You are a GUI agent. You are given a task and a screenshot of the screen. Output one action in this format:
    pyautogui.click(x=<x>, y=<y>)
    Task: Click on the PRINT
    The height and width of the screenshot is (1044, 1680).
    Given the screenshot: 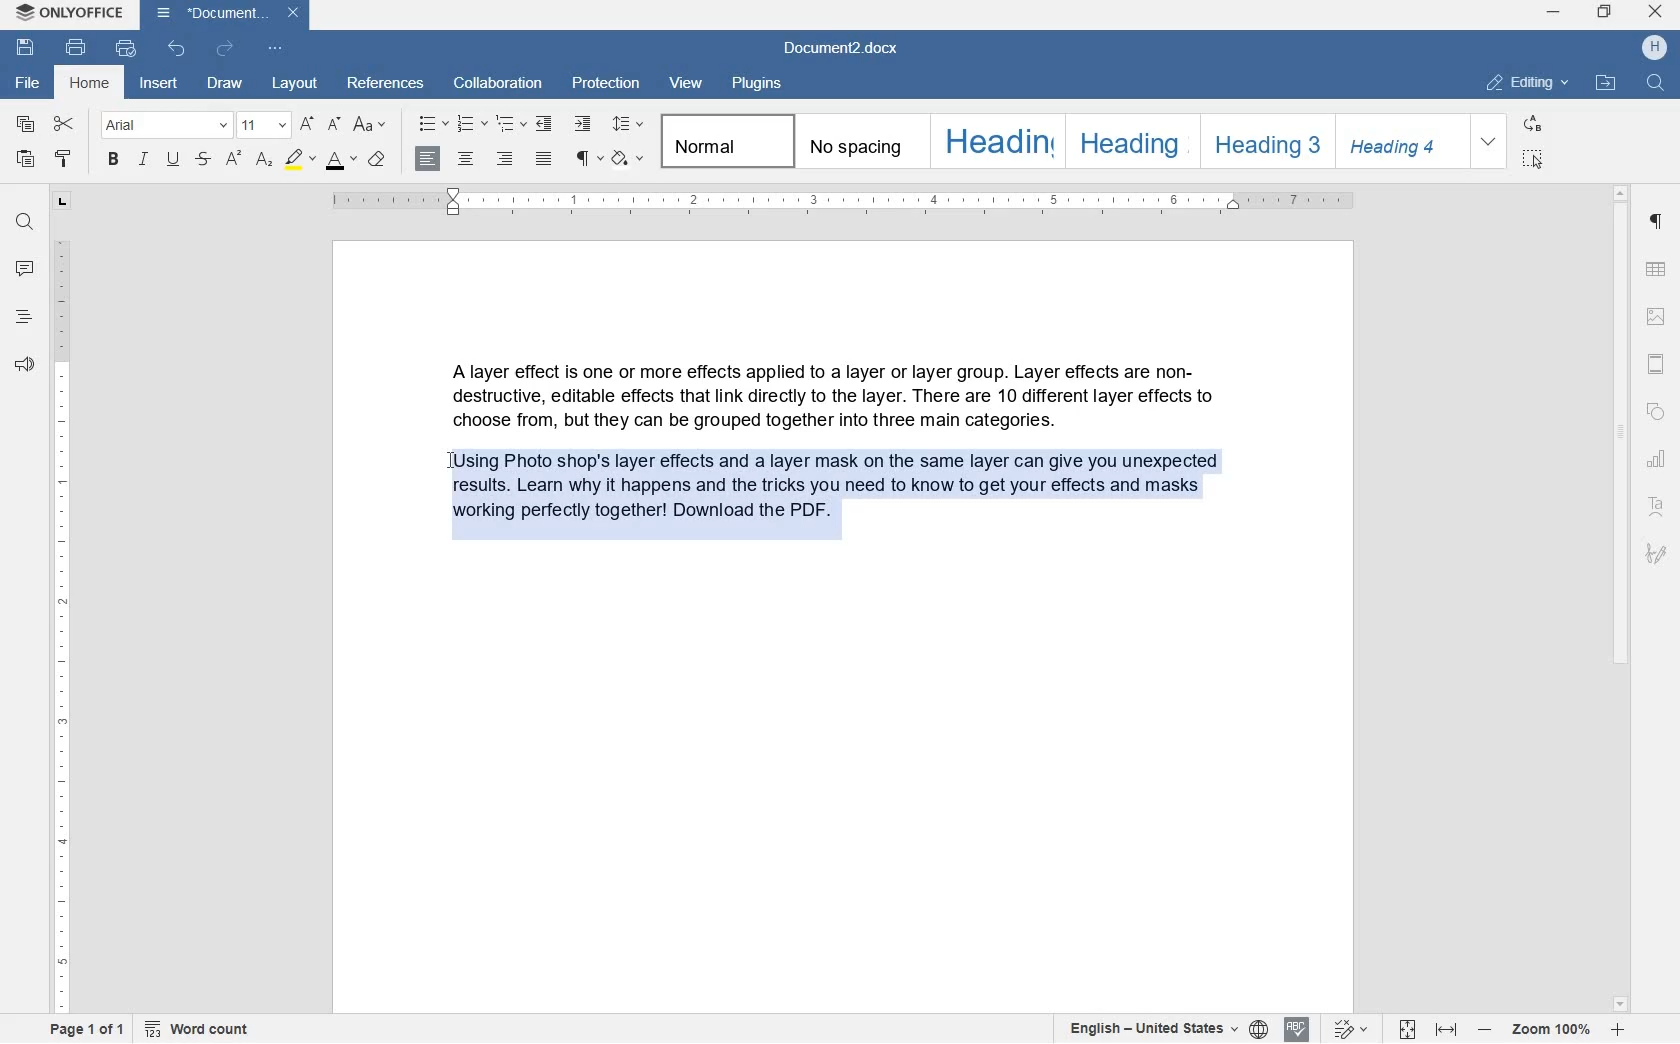 What is the action you would take?
    pyautogui.click(x=77, y=47)
    